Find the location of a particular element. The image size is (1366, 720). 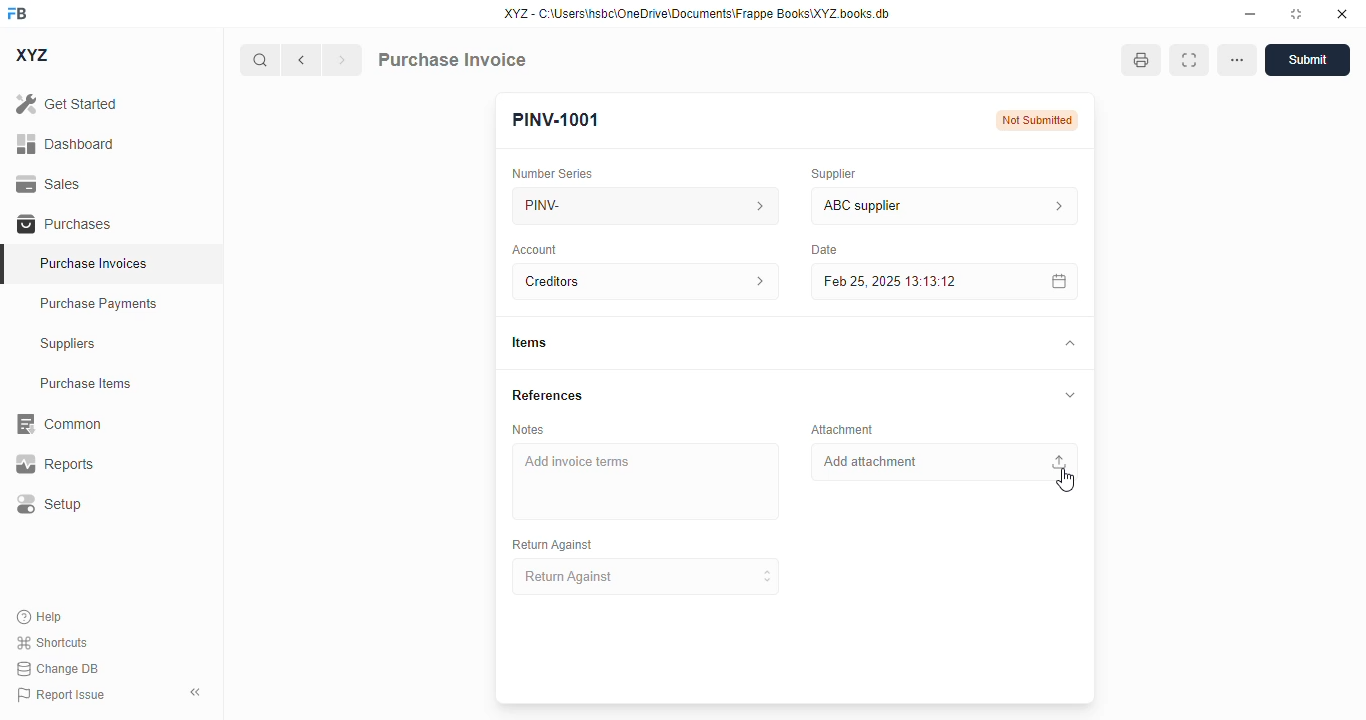

toggle expand/contract is located at coordinates (1068, 344).